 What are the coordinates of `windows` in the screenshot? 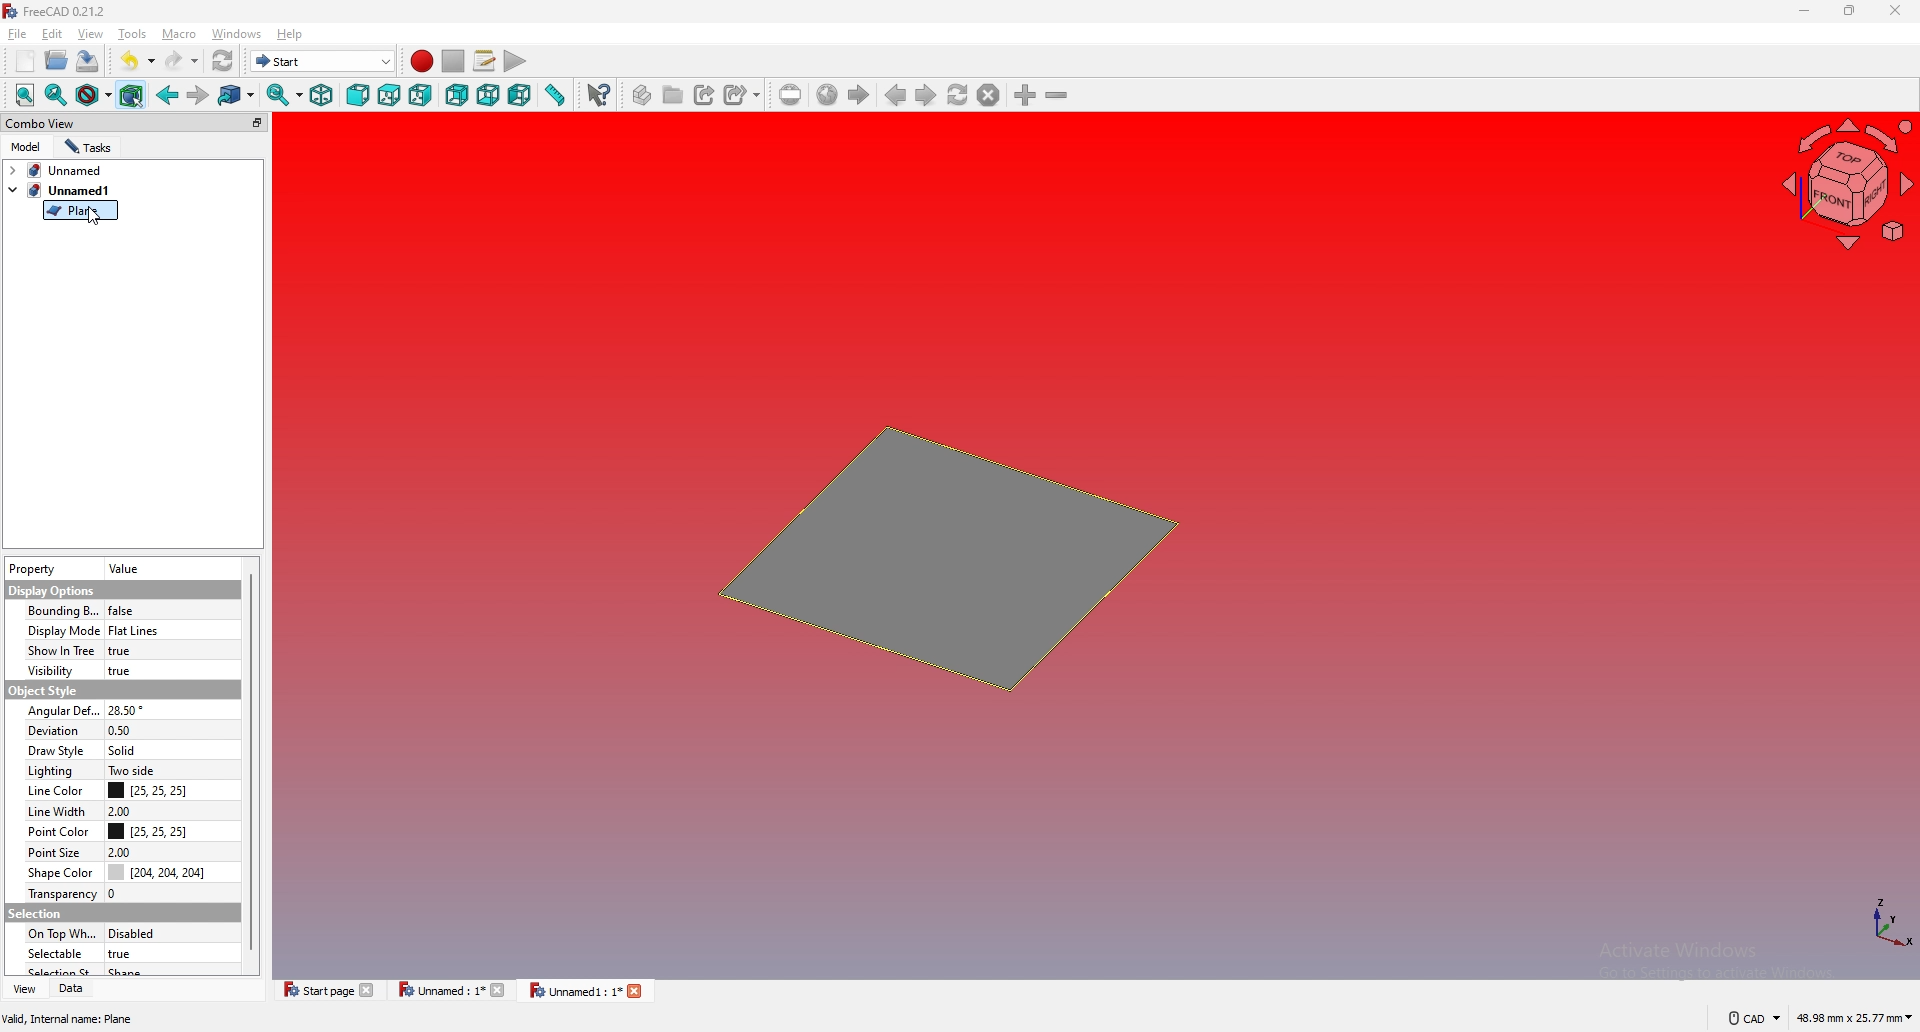 It's located at (237, 33).